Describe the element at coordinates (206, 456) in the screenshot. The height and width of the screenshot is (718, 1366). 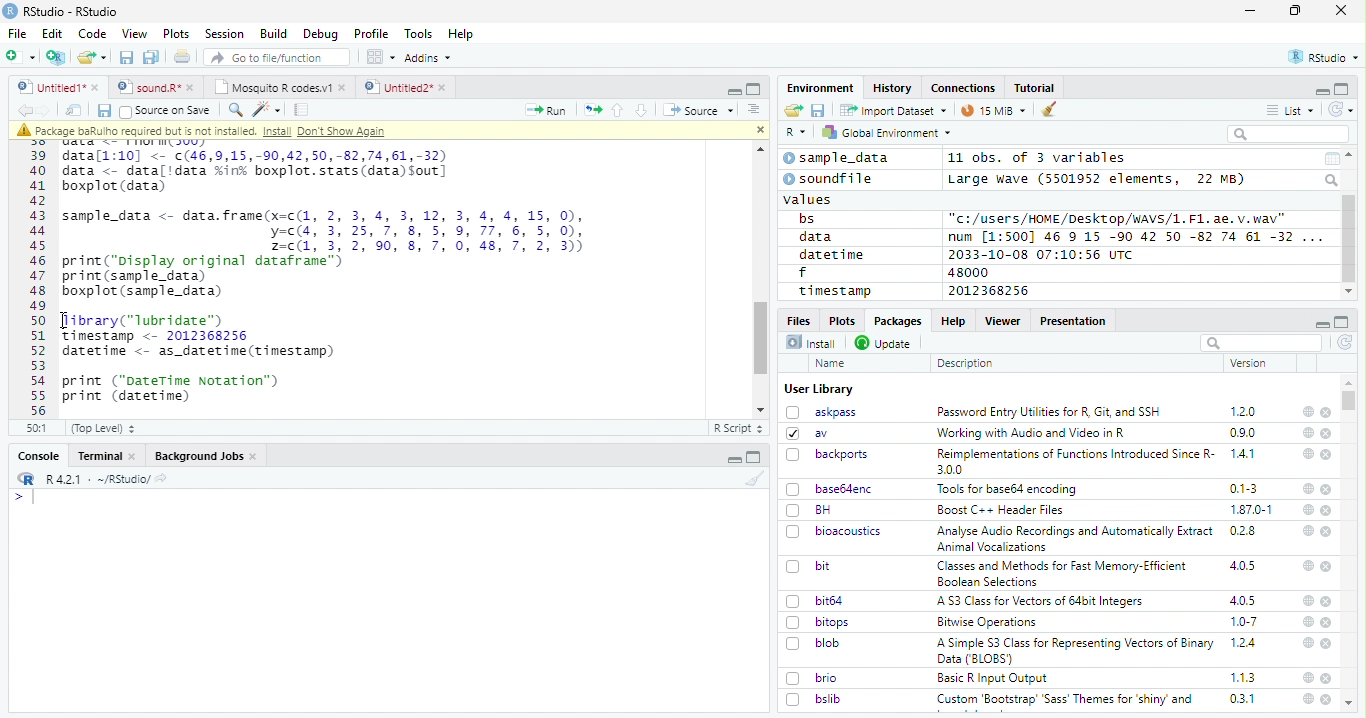
I see `Background Jobs` at that location.